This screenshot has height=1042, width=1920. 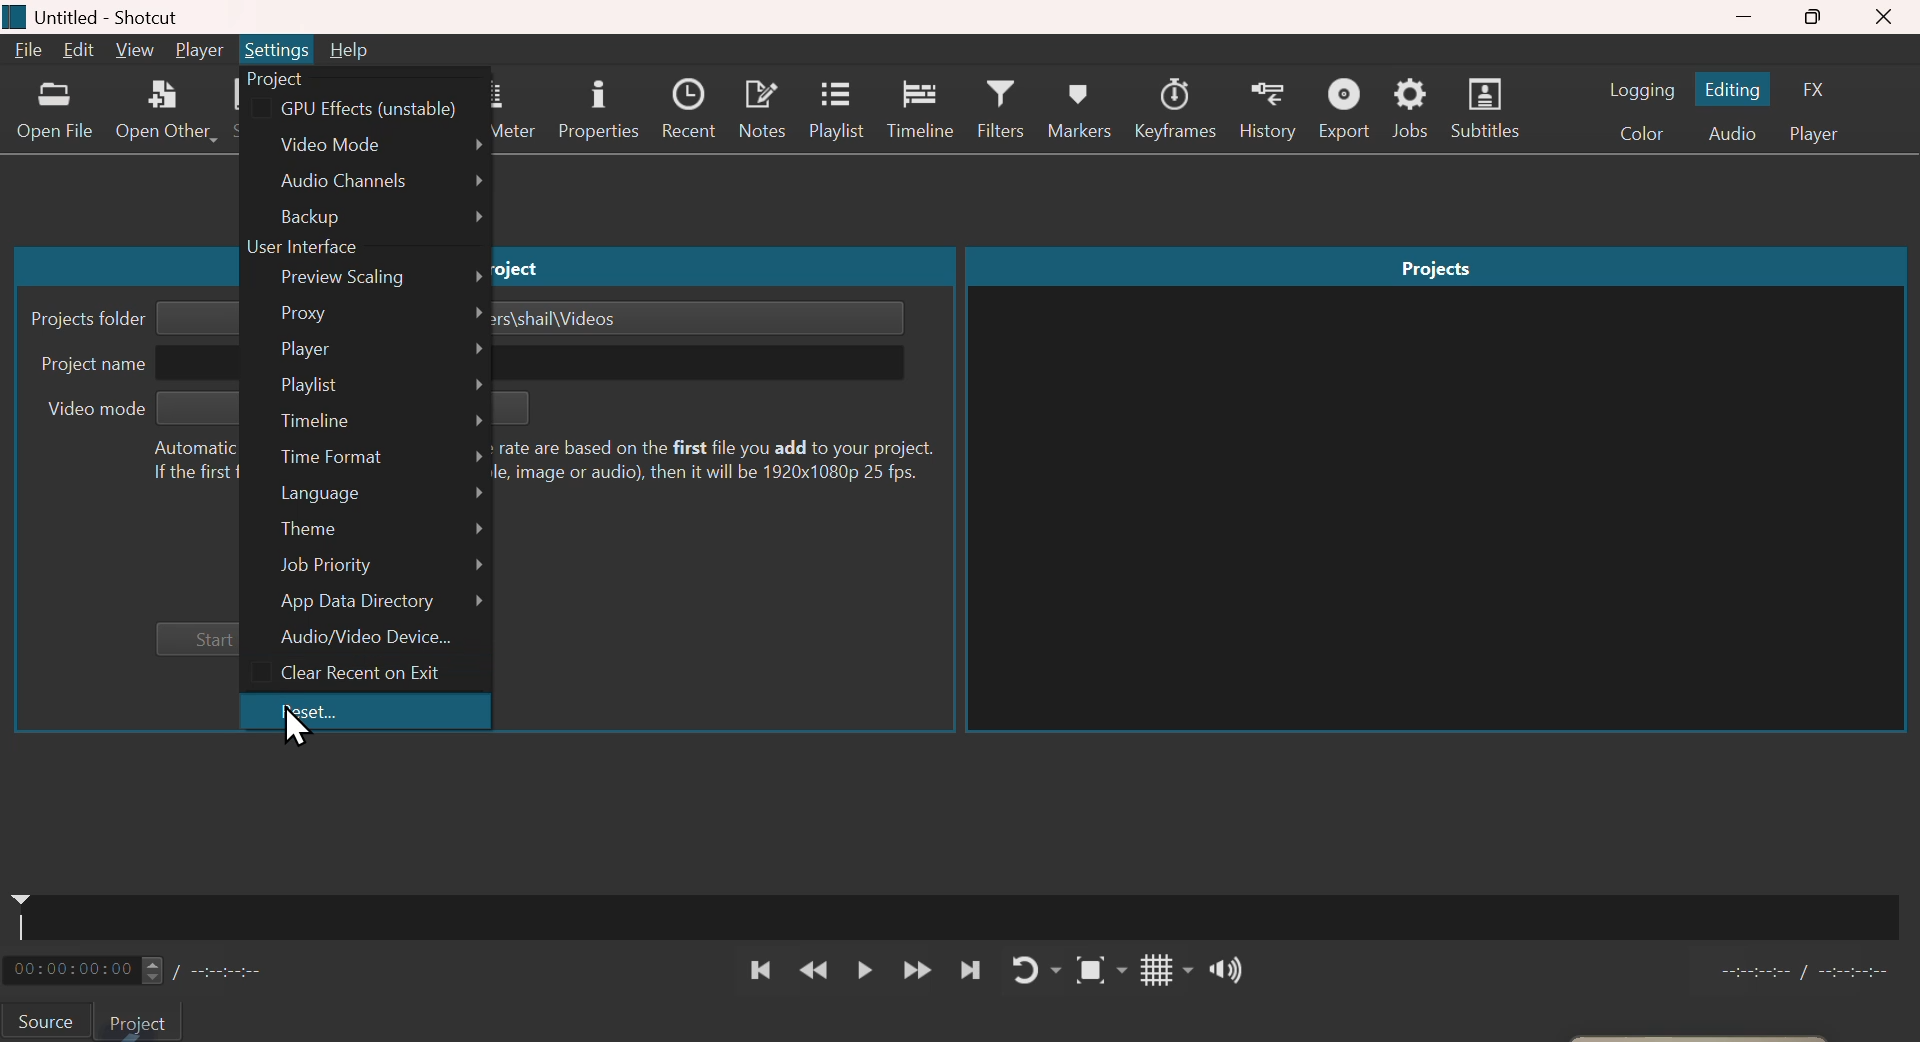 I want to click on Theme, so click(x=364, y=527).